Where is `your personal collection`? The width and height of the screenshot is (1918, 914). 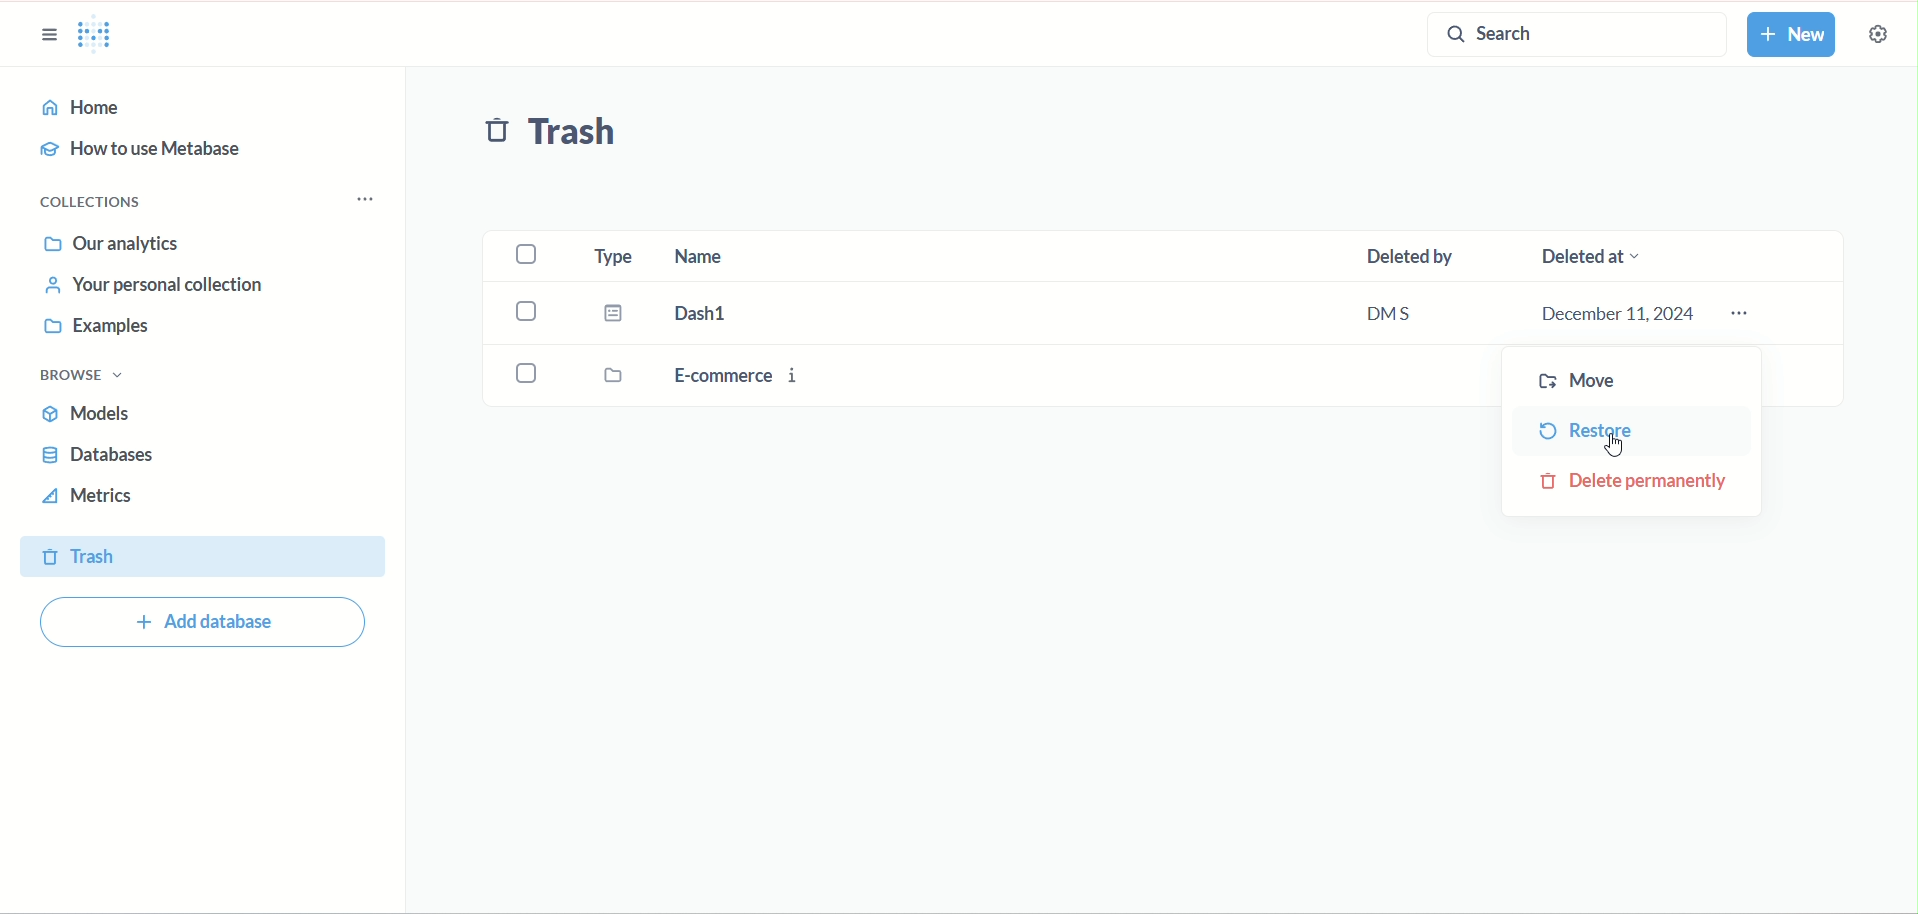 your personal collection is located at coordinates (147, 285).